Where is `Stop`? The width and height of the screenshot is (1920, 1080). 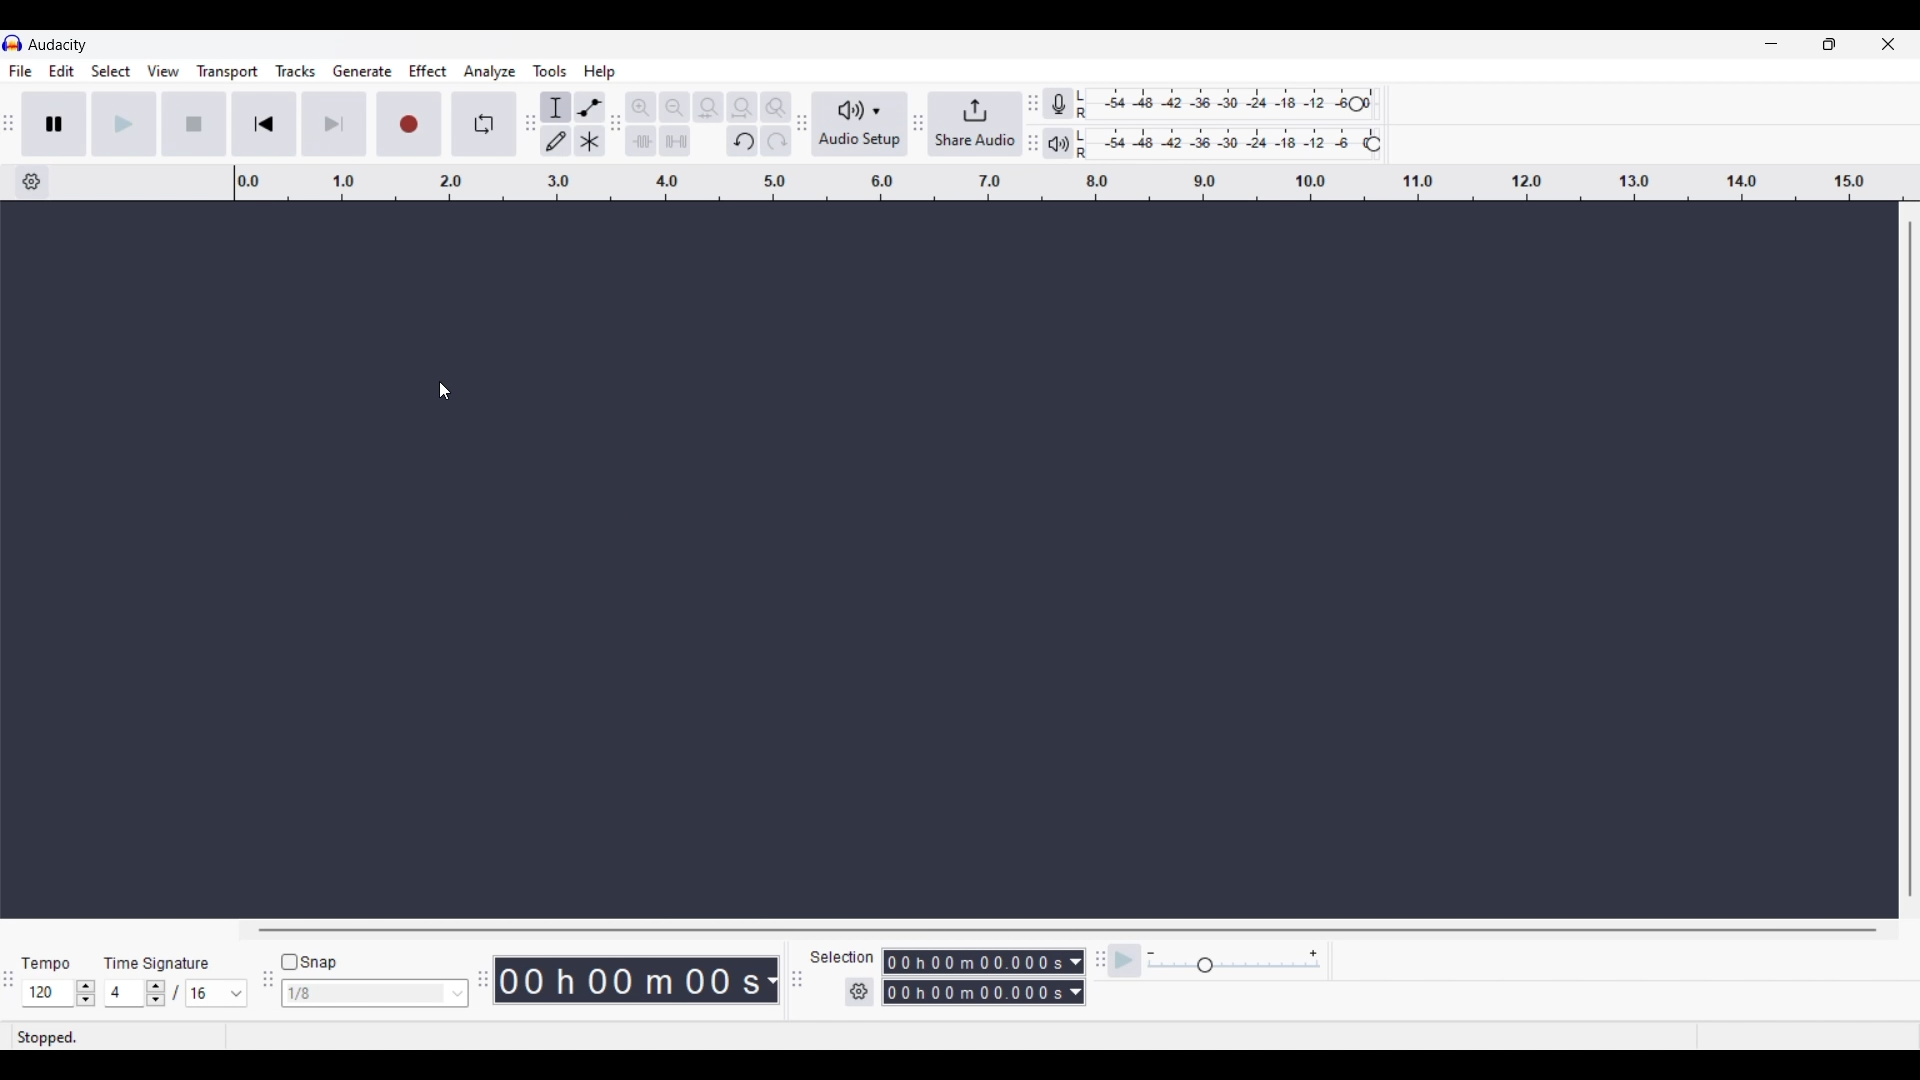
Stop is located at coordinates (195, 124).